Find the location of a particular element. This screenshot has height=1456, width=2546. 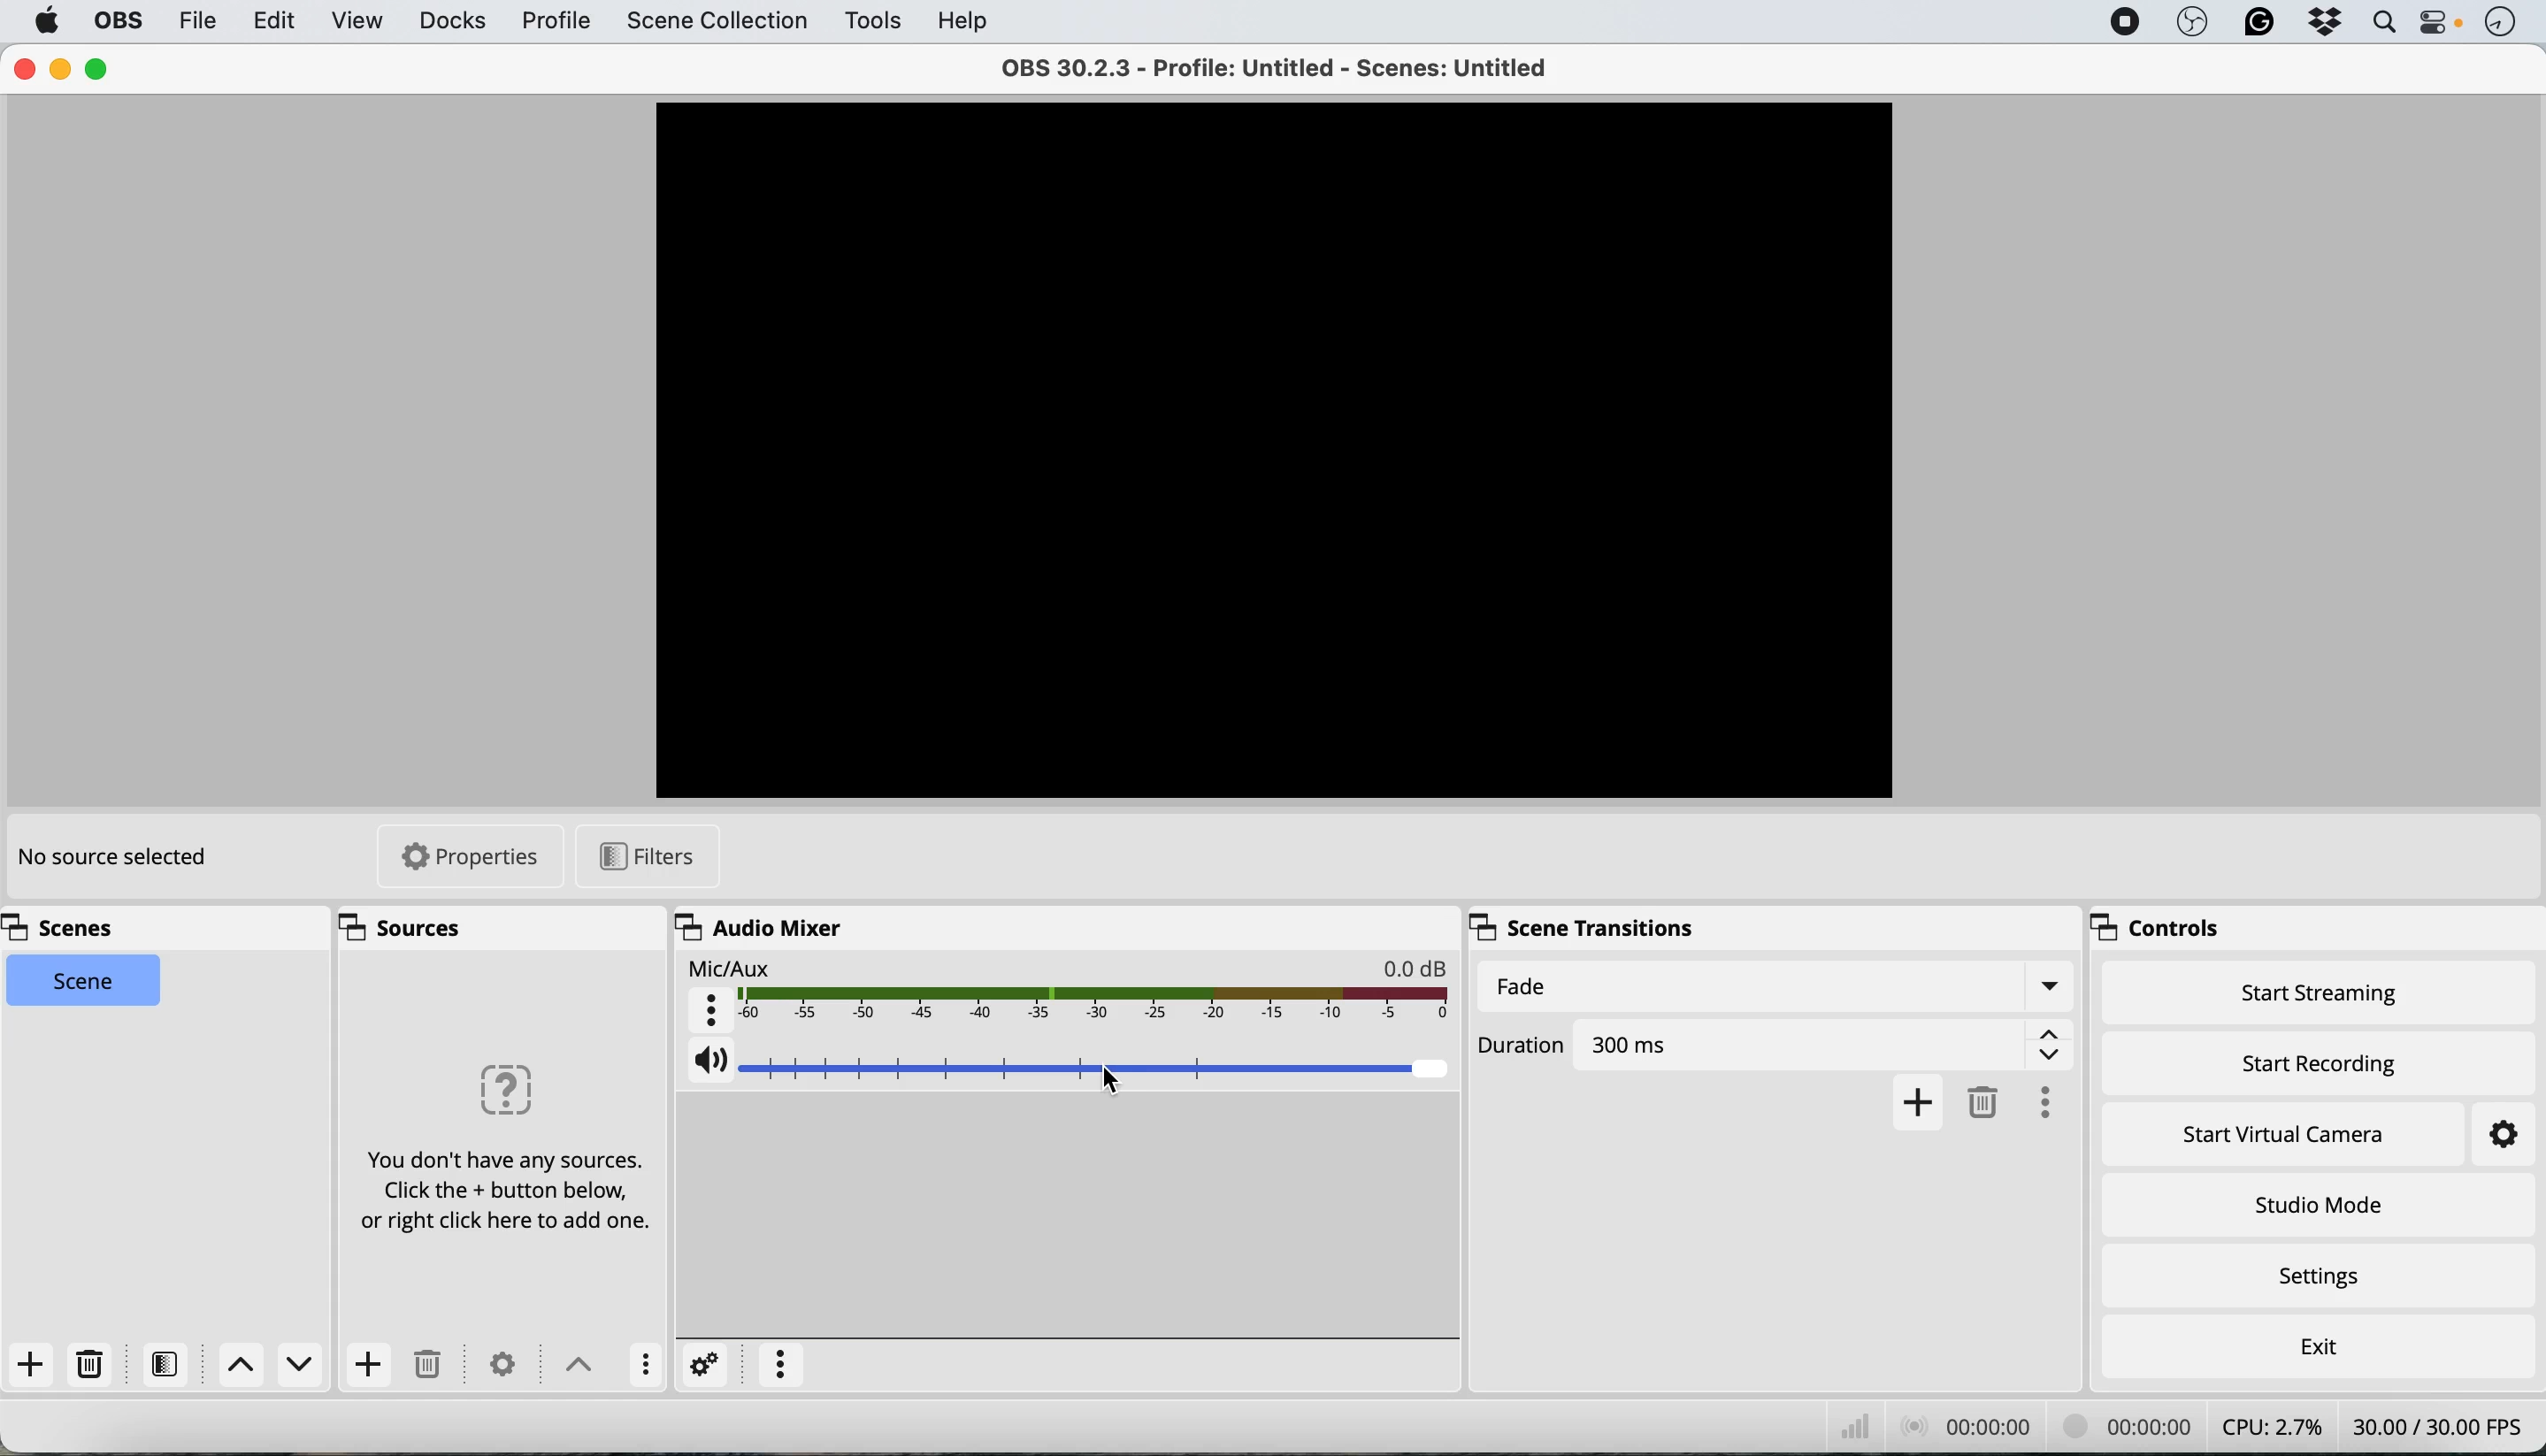

spotlight search is located at coordinates (2380, 23).